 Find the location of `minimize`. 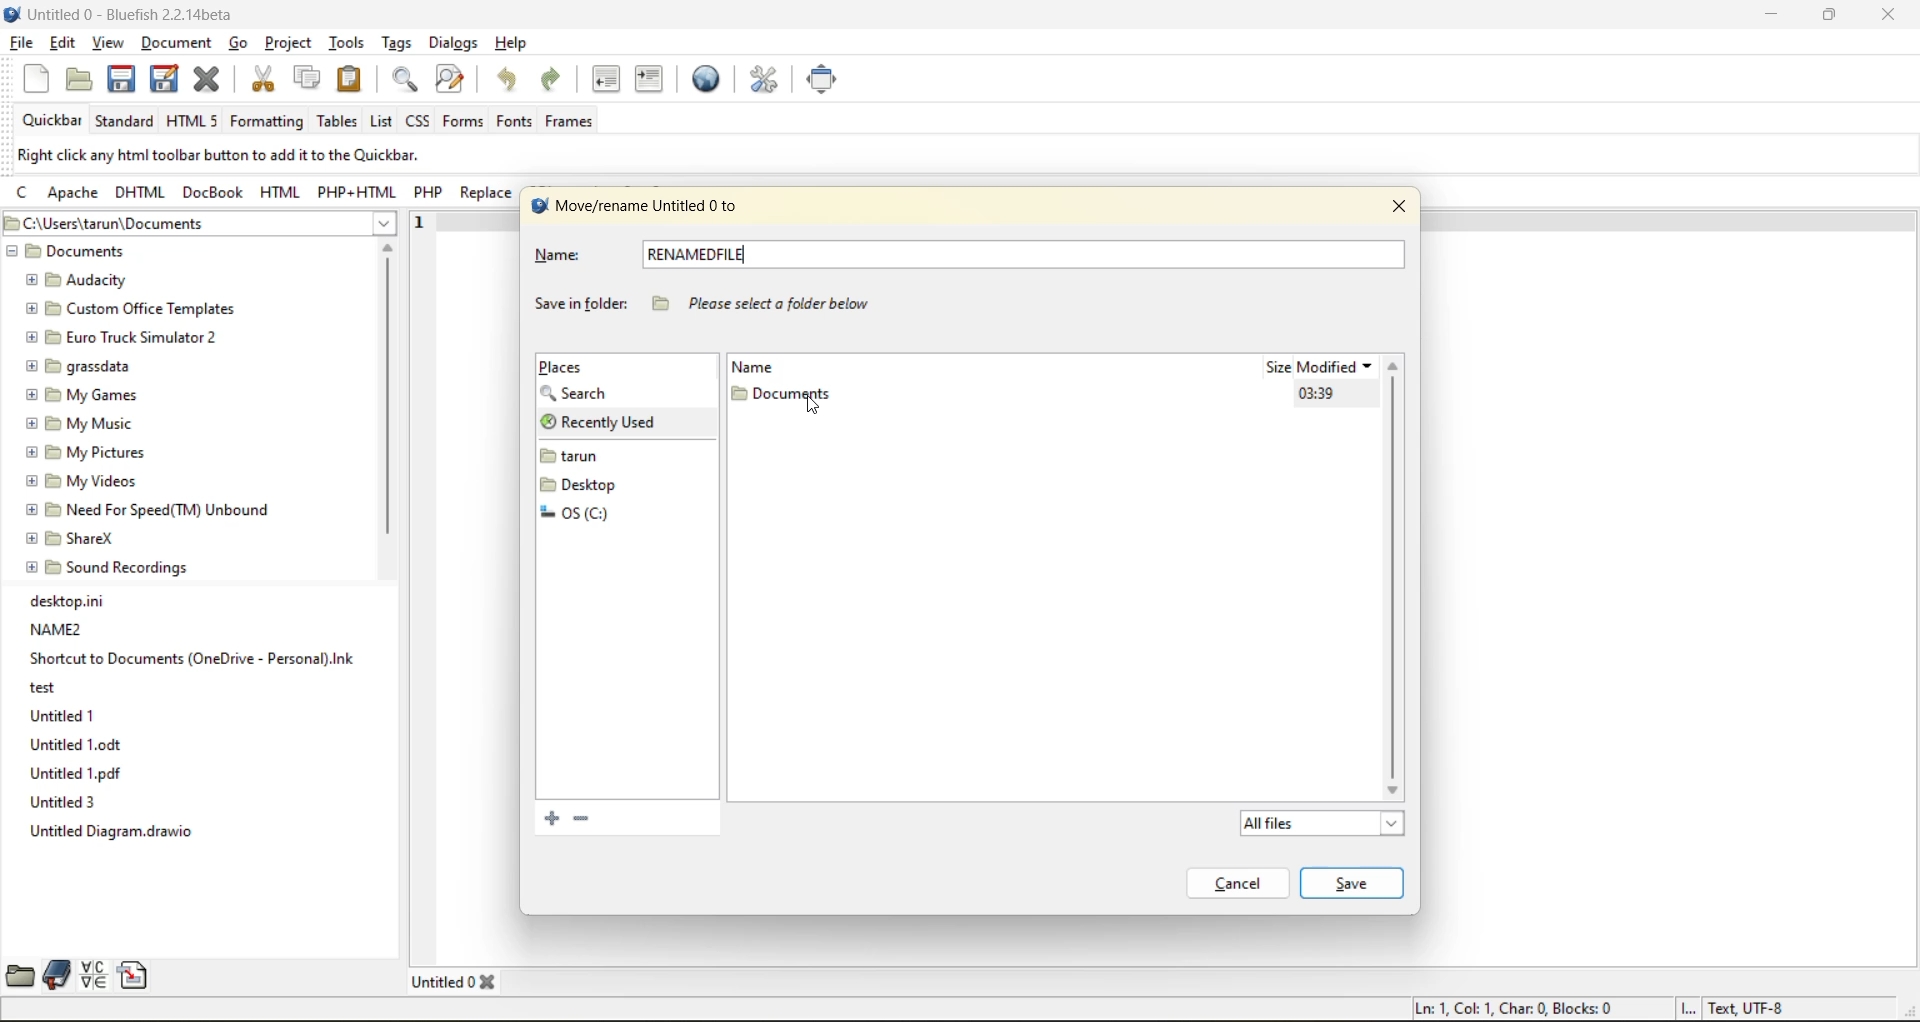

minimize is located at coordinates (1777, 12).